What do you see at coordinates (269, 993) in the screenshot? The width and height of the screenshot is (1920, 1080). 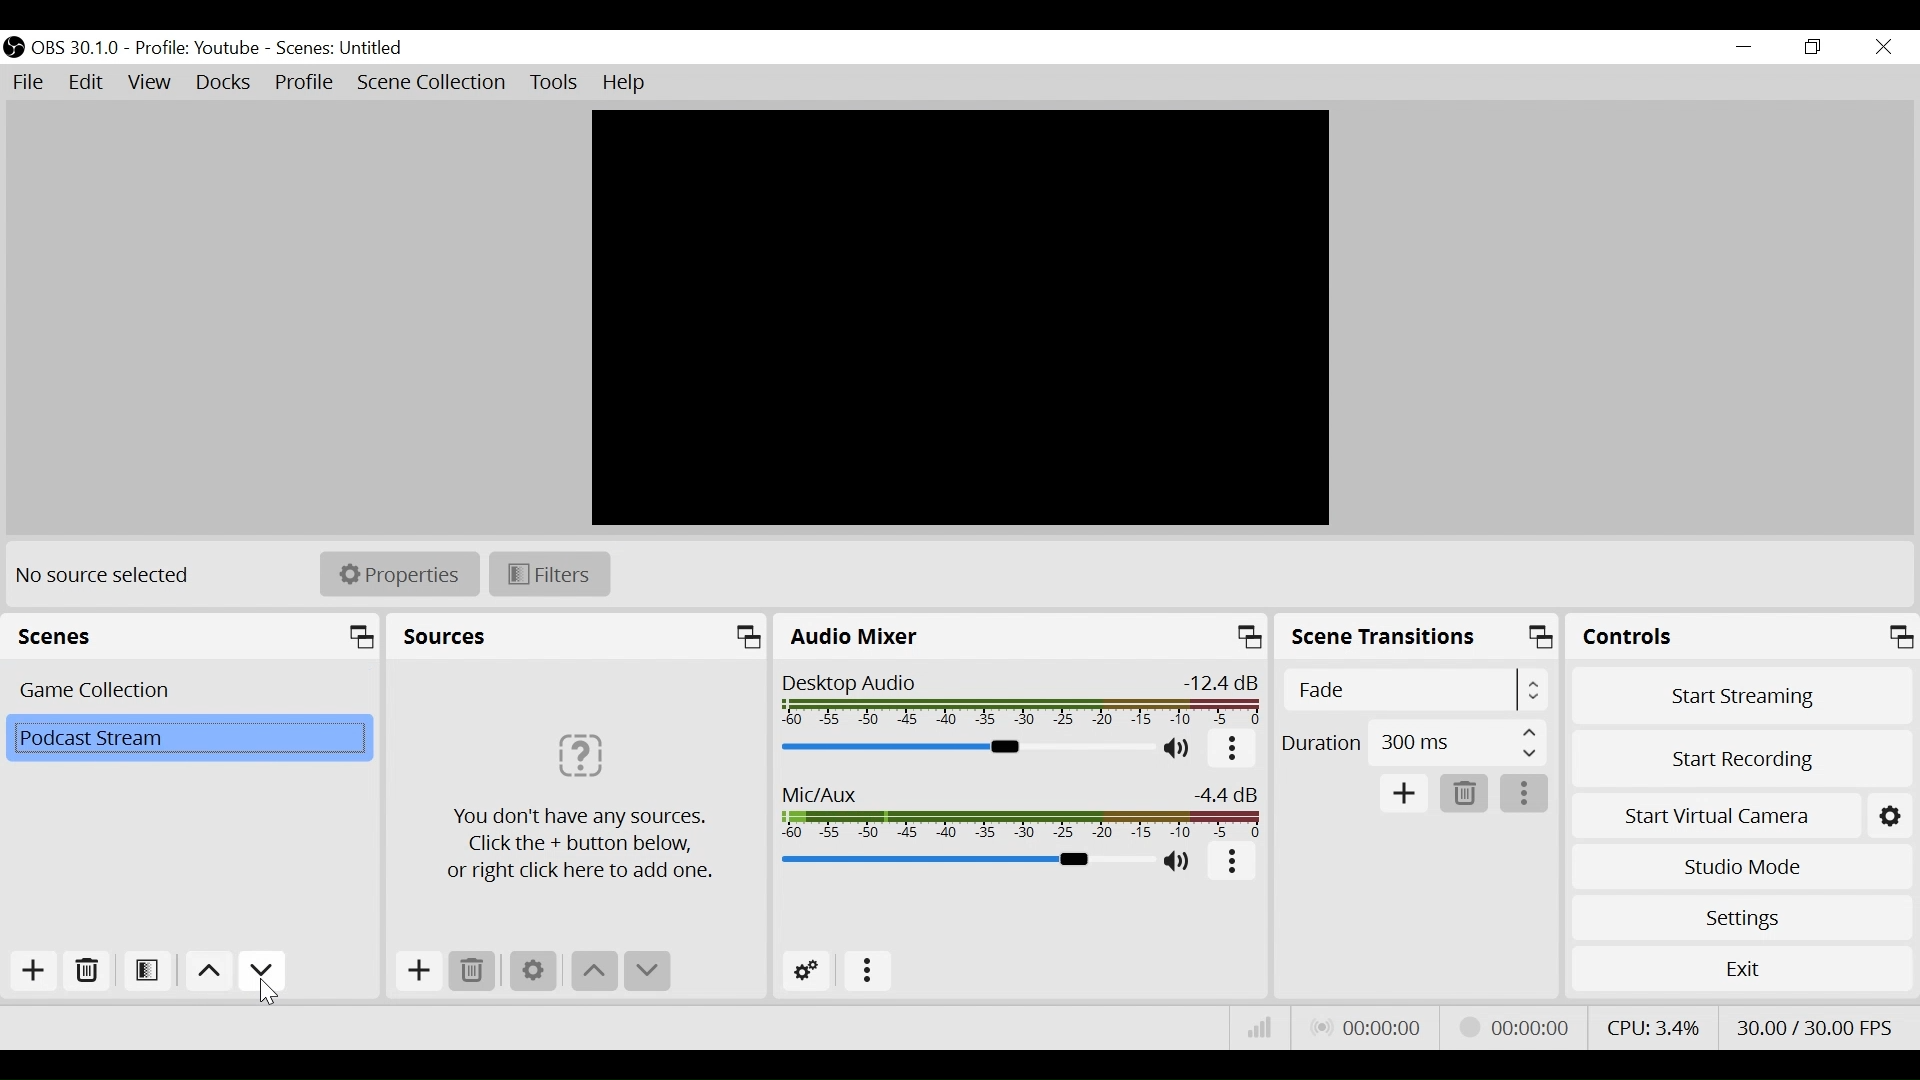 I see `Cursor` at bounding box center [269, 993].